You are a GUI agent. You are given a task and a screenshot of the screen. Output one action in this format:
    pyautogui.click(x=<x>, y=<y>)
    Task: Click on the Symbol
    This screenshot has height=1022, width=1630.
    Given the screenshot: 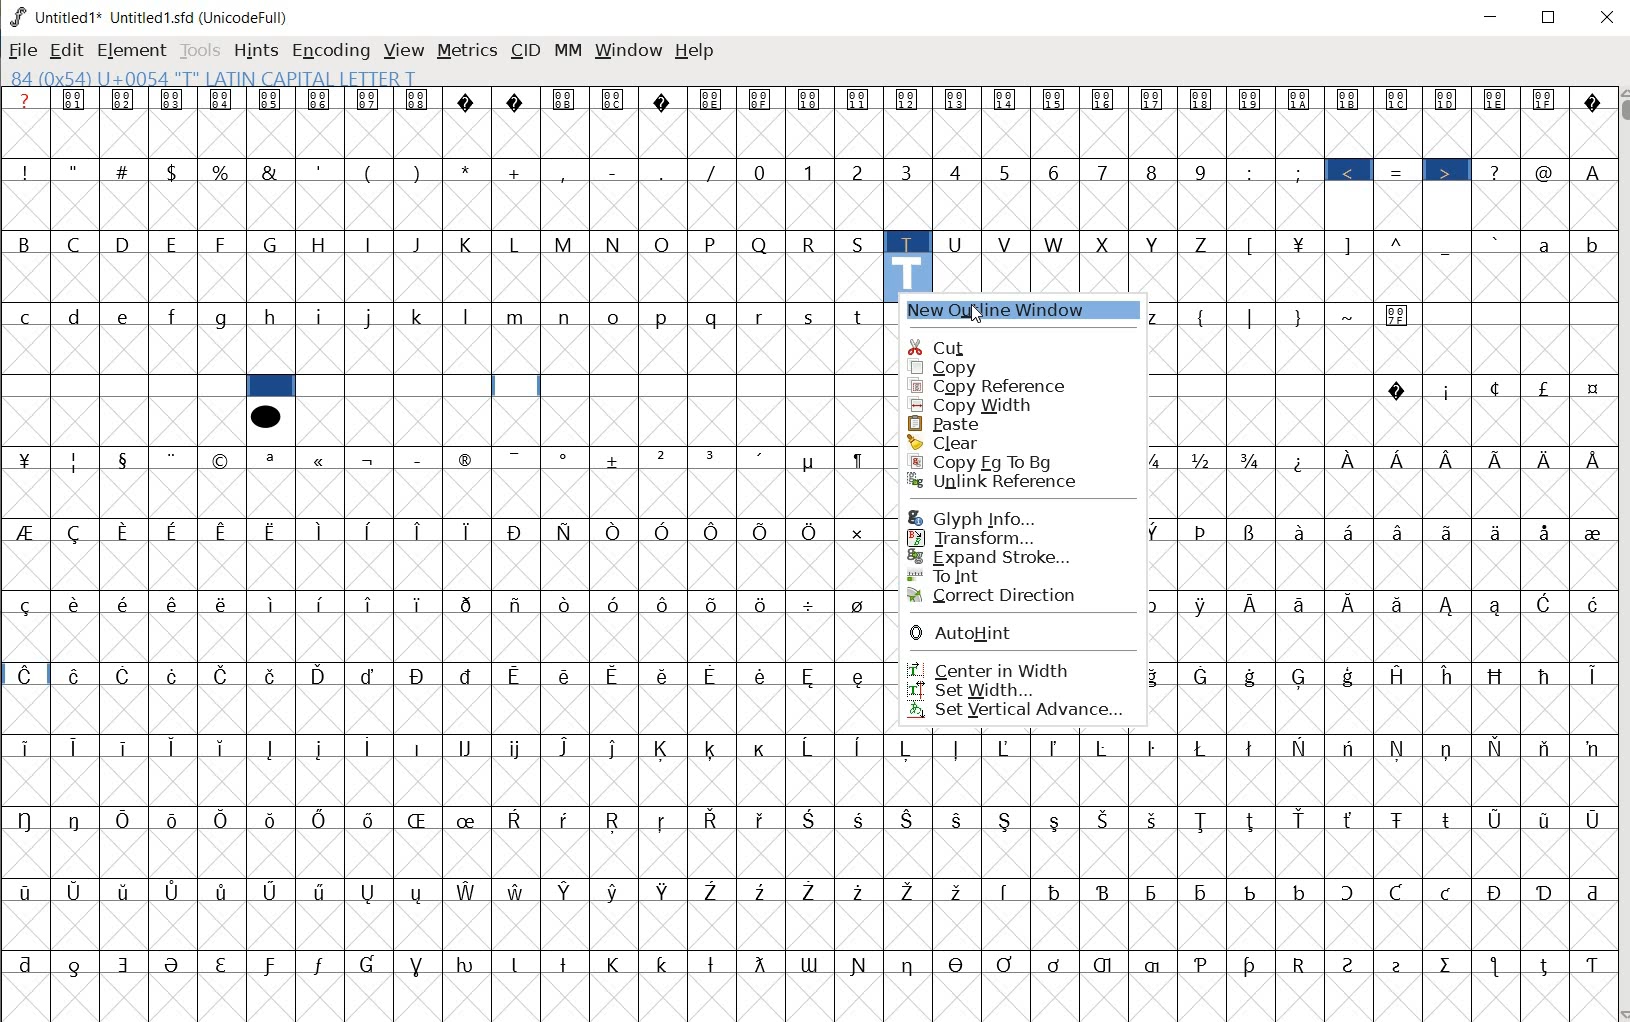 What is the action you would take?
    pyautogui.click(x=714, y=821)
    